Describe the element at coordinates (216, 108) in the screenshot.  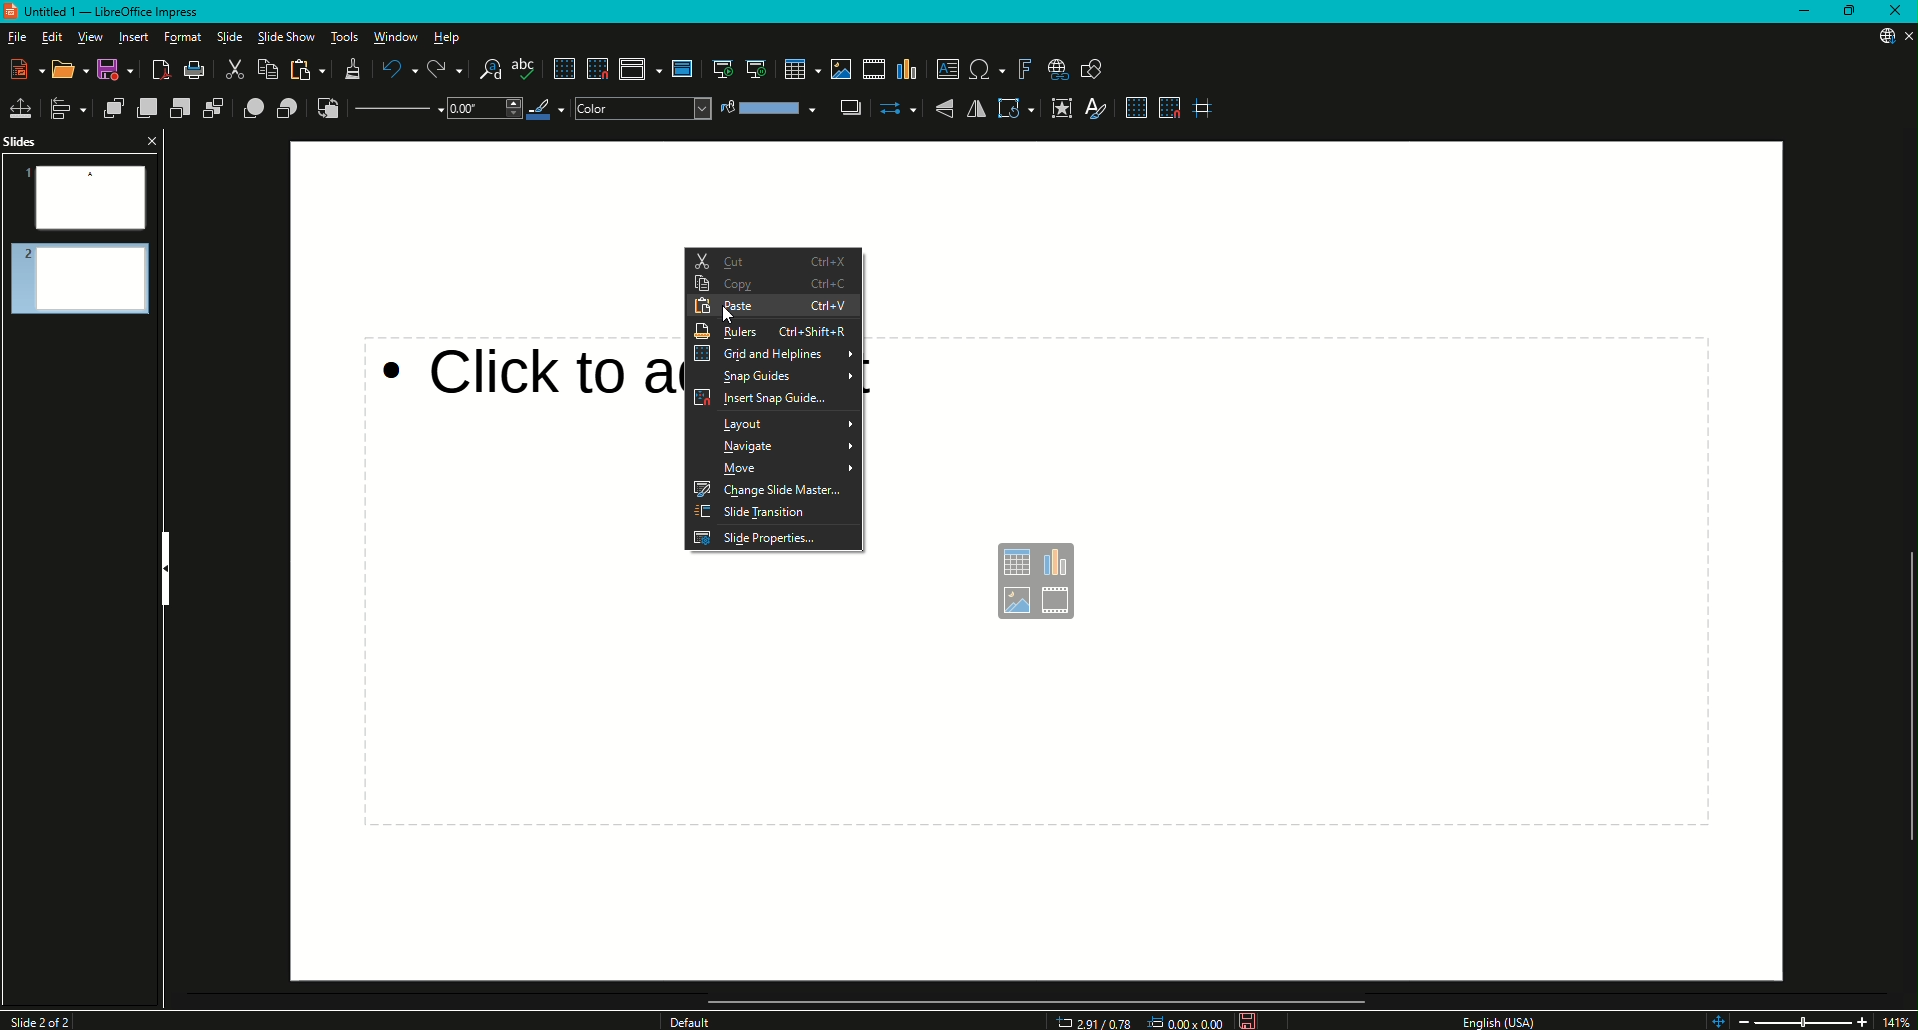
I see `Send to Back` at that location.